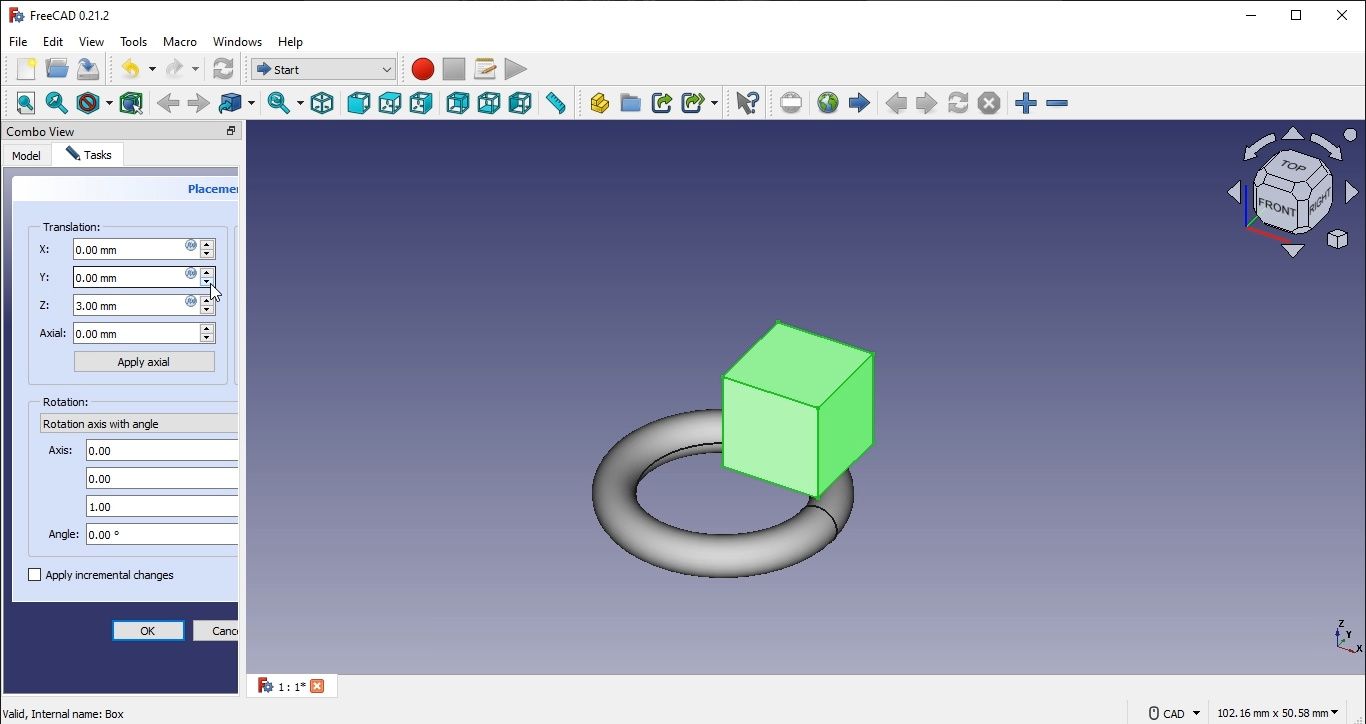 This screenshot has height=724, width=1366. What do you see at coordinates (21, 41) in the screenshot?
I see `file` at bounding box center [21, 41].